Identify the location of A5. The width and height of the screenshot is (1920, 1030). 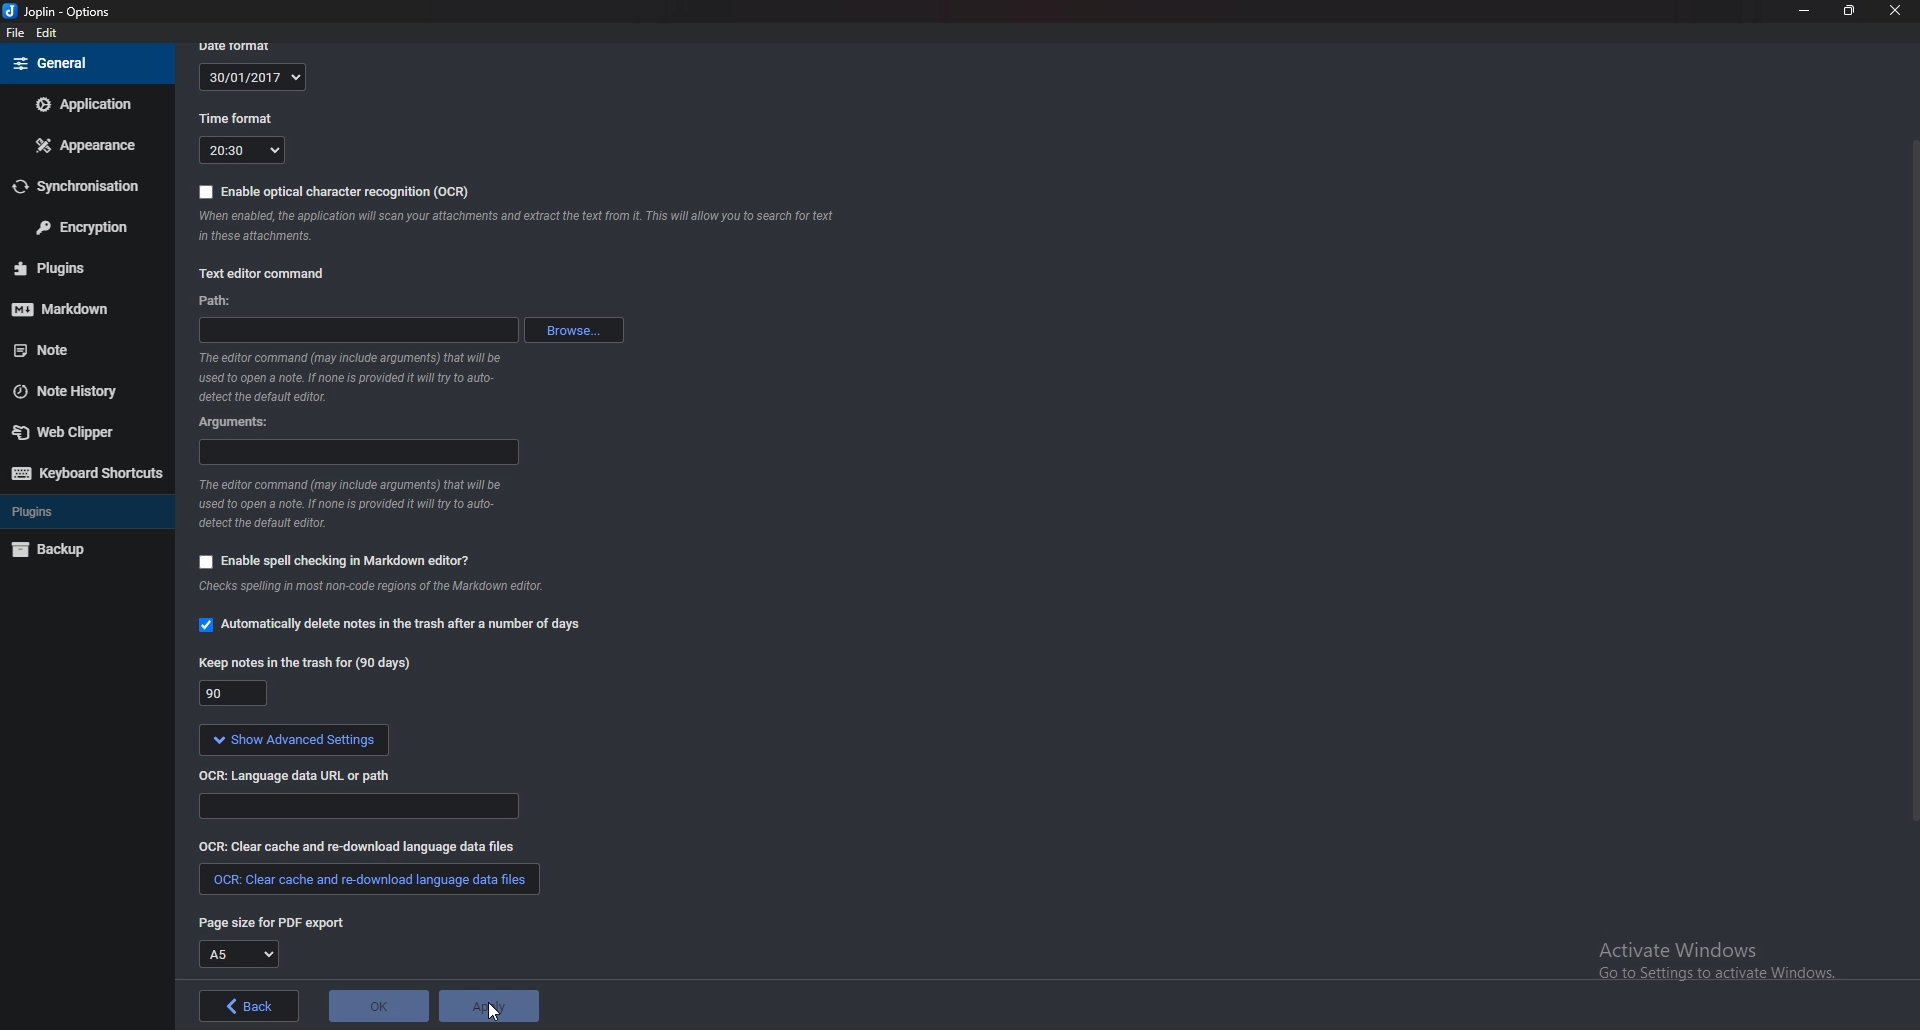
(237, 954).